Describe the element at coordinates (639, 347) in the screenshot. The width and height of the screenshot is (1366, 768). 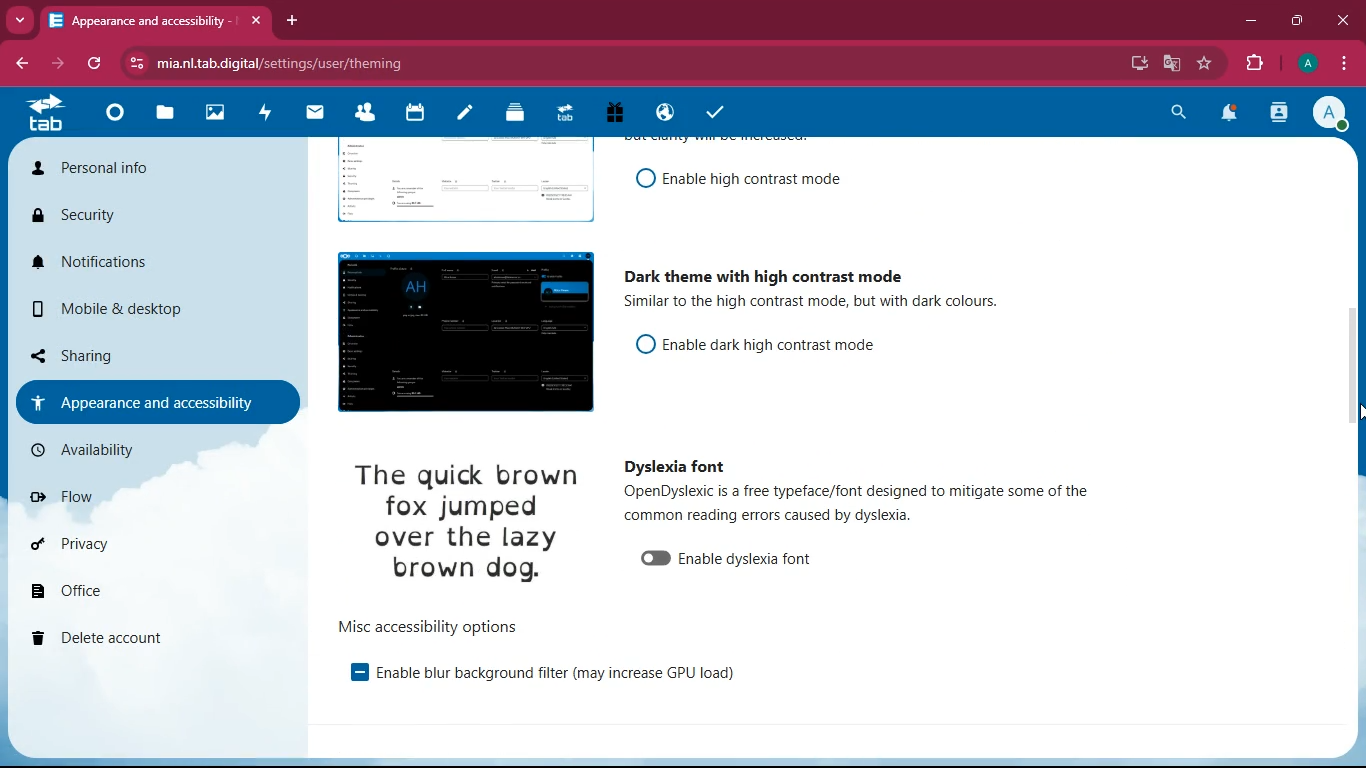
I see `on/off` at that location.